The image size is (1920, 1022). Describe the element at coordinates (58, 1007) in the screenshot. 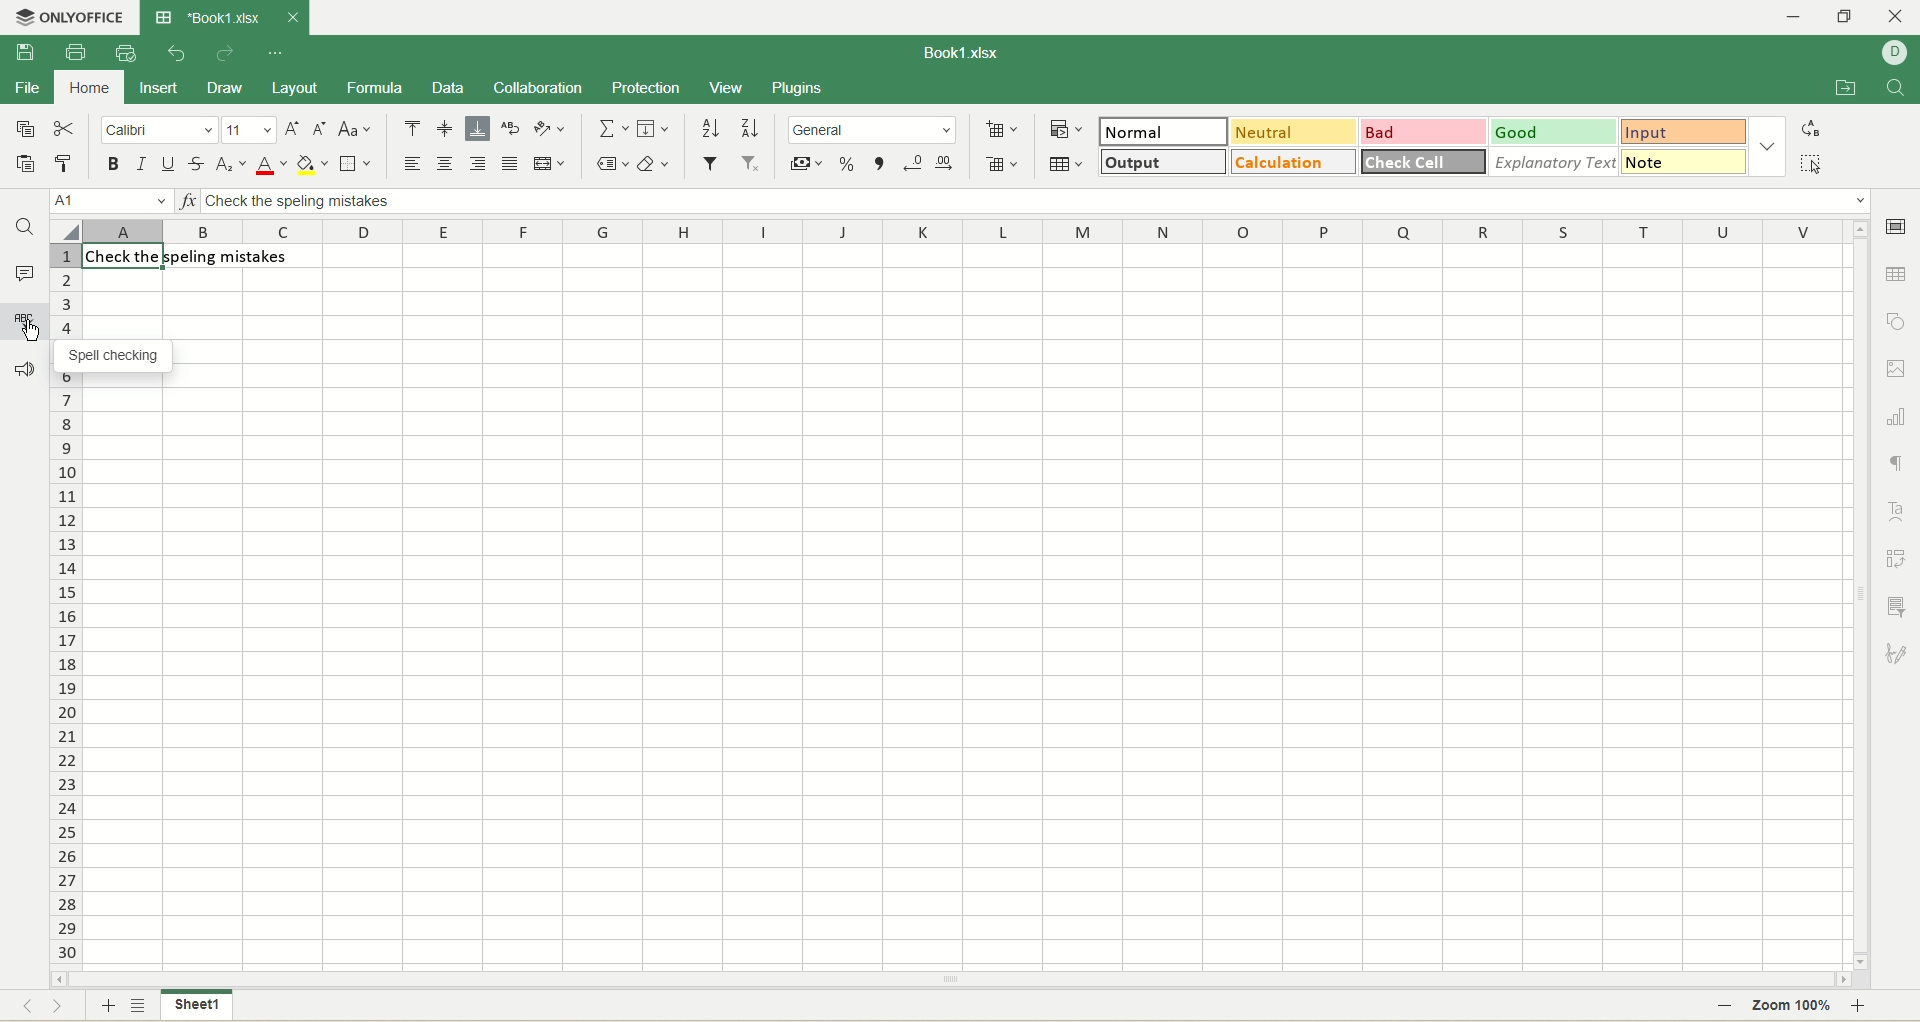

I see `next` at that location.